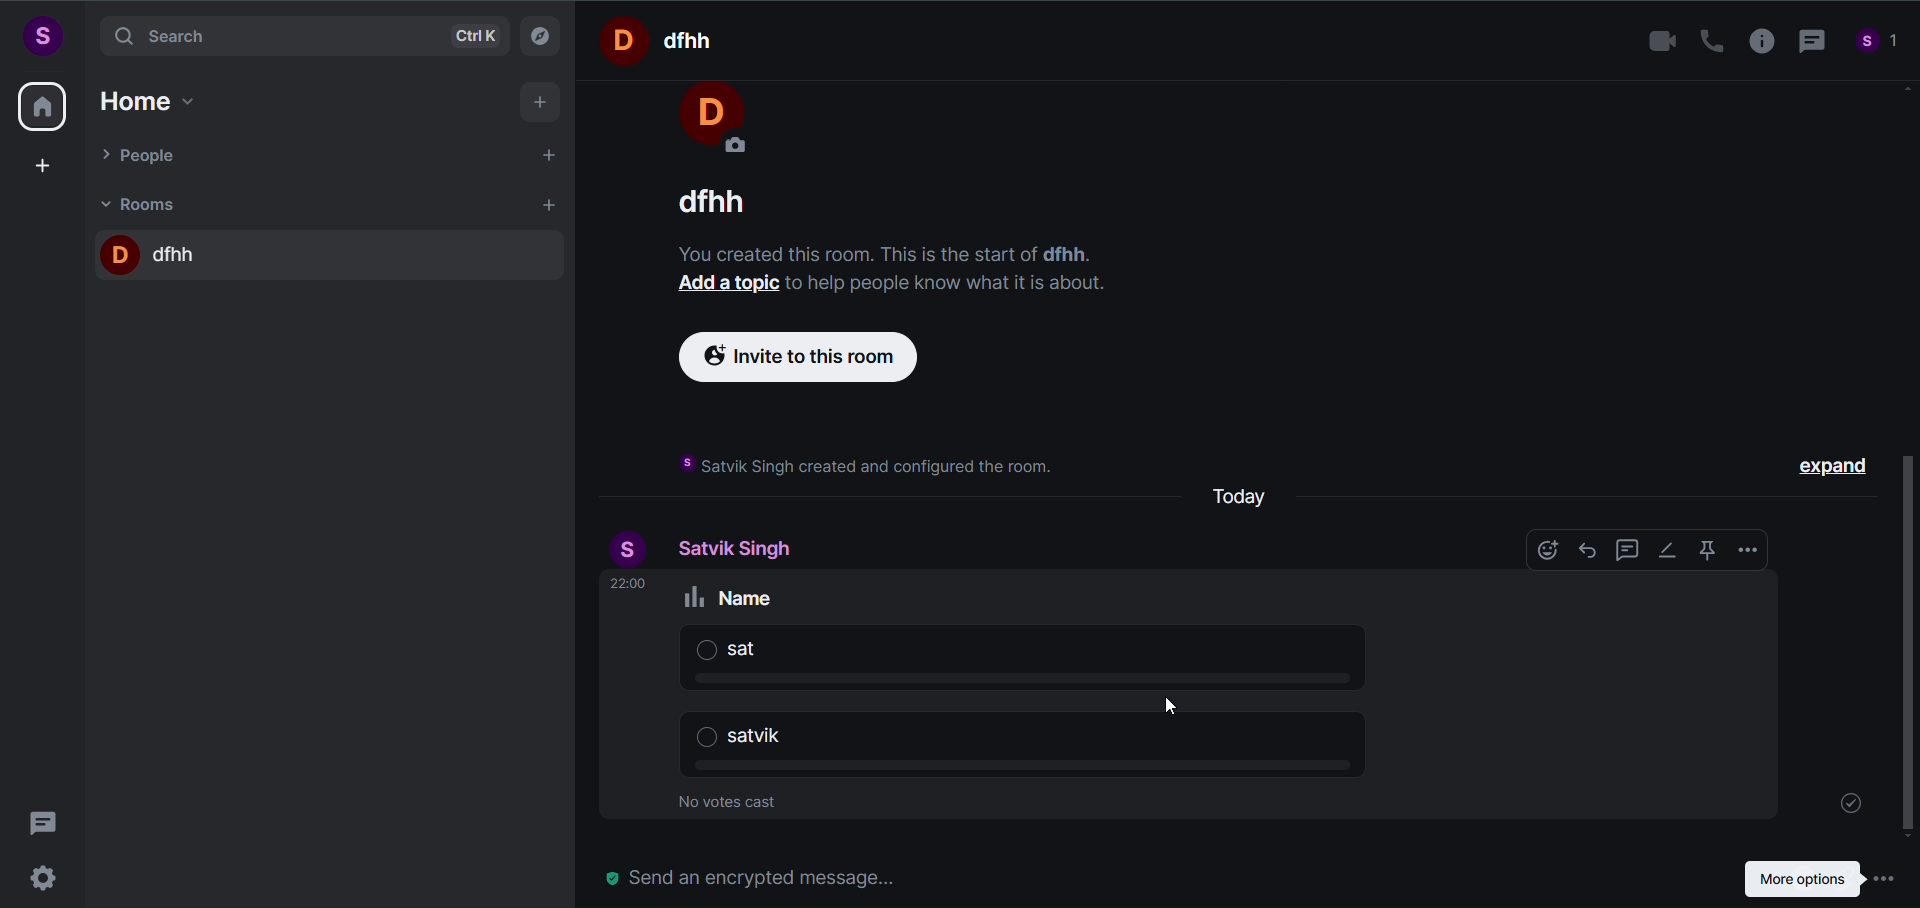 The width and height of the screenshot is (1920, 908). I want to click on Add a topic, so click(708, 282).